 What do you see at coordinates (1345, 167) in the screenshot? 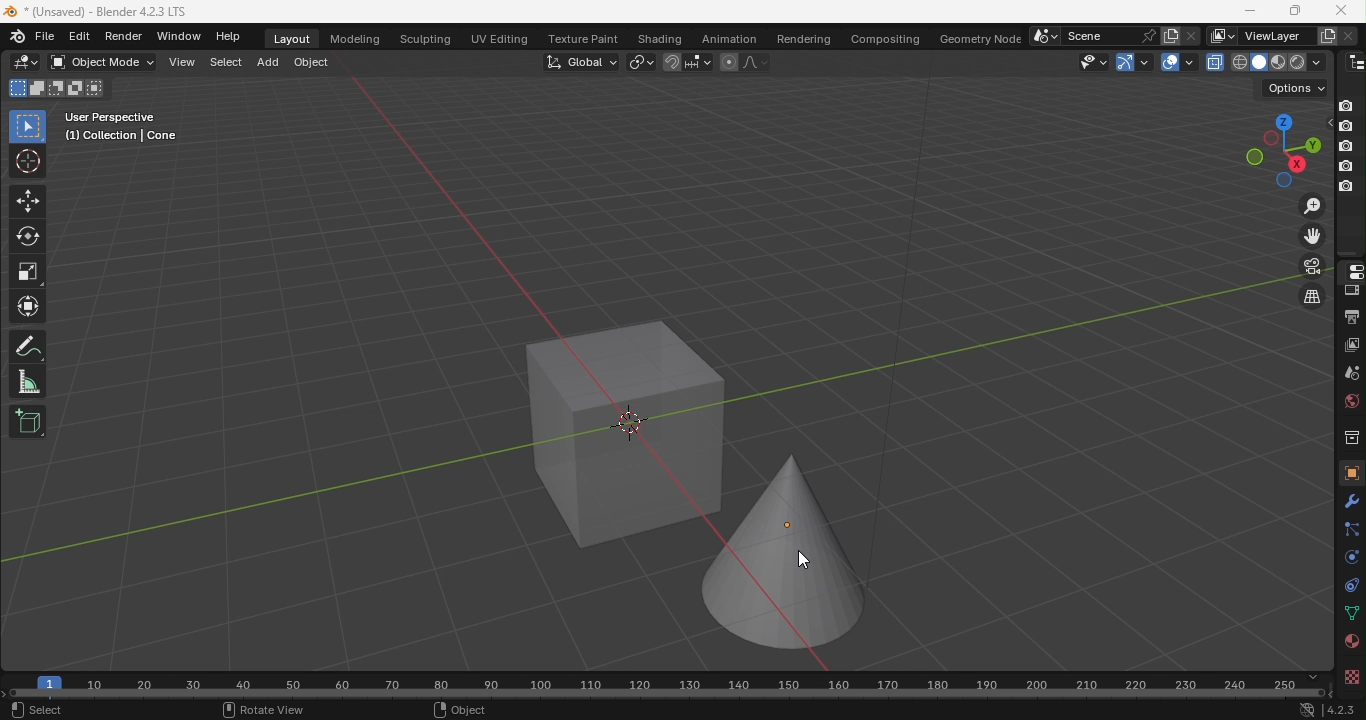
I see `disable in renders` at bounding box center [1345, 167].